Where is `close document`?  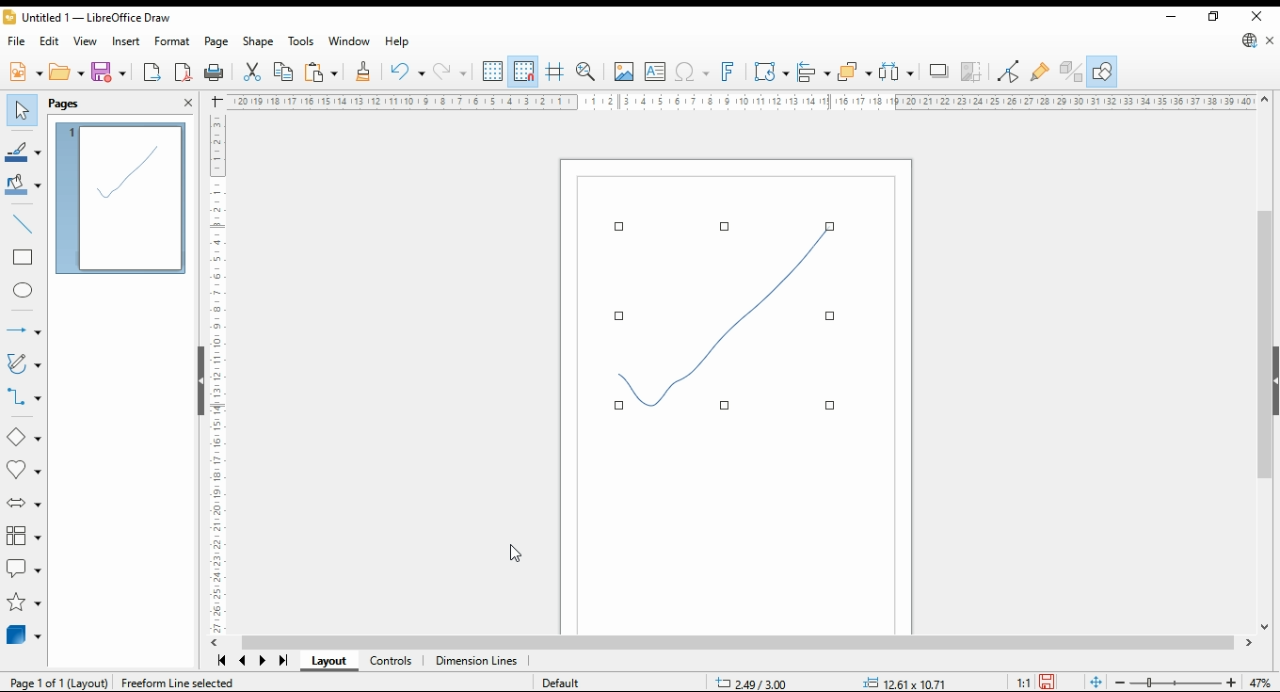
close document is located at coordinates (1272, 39).